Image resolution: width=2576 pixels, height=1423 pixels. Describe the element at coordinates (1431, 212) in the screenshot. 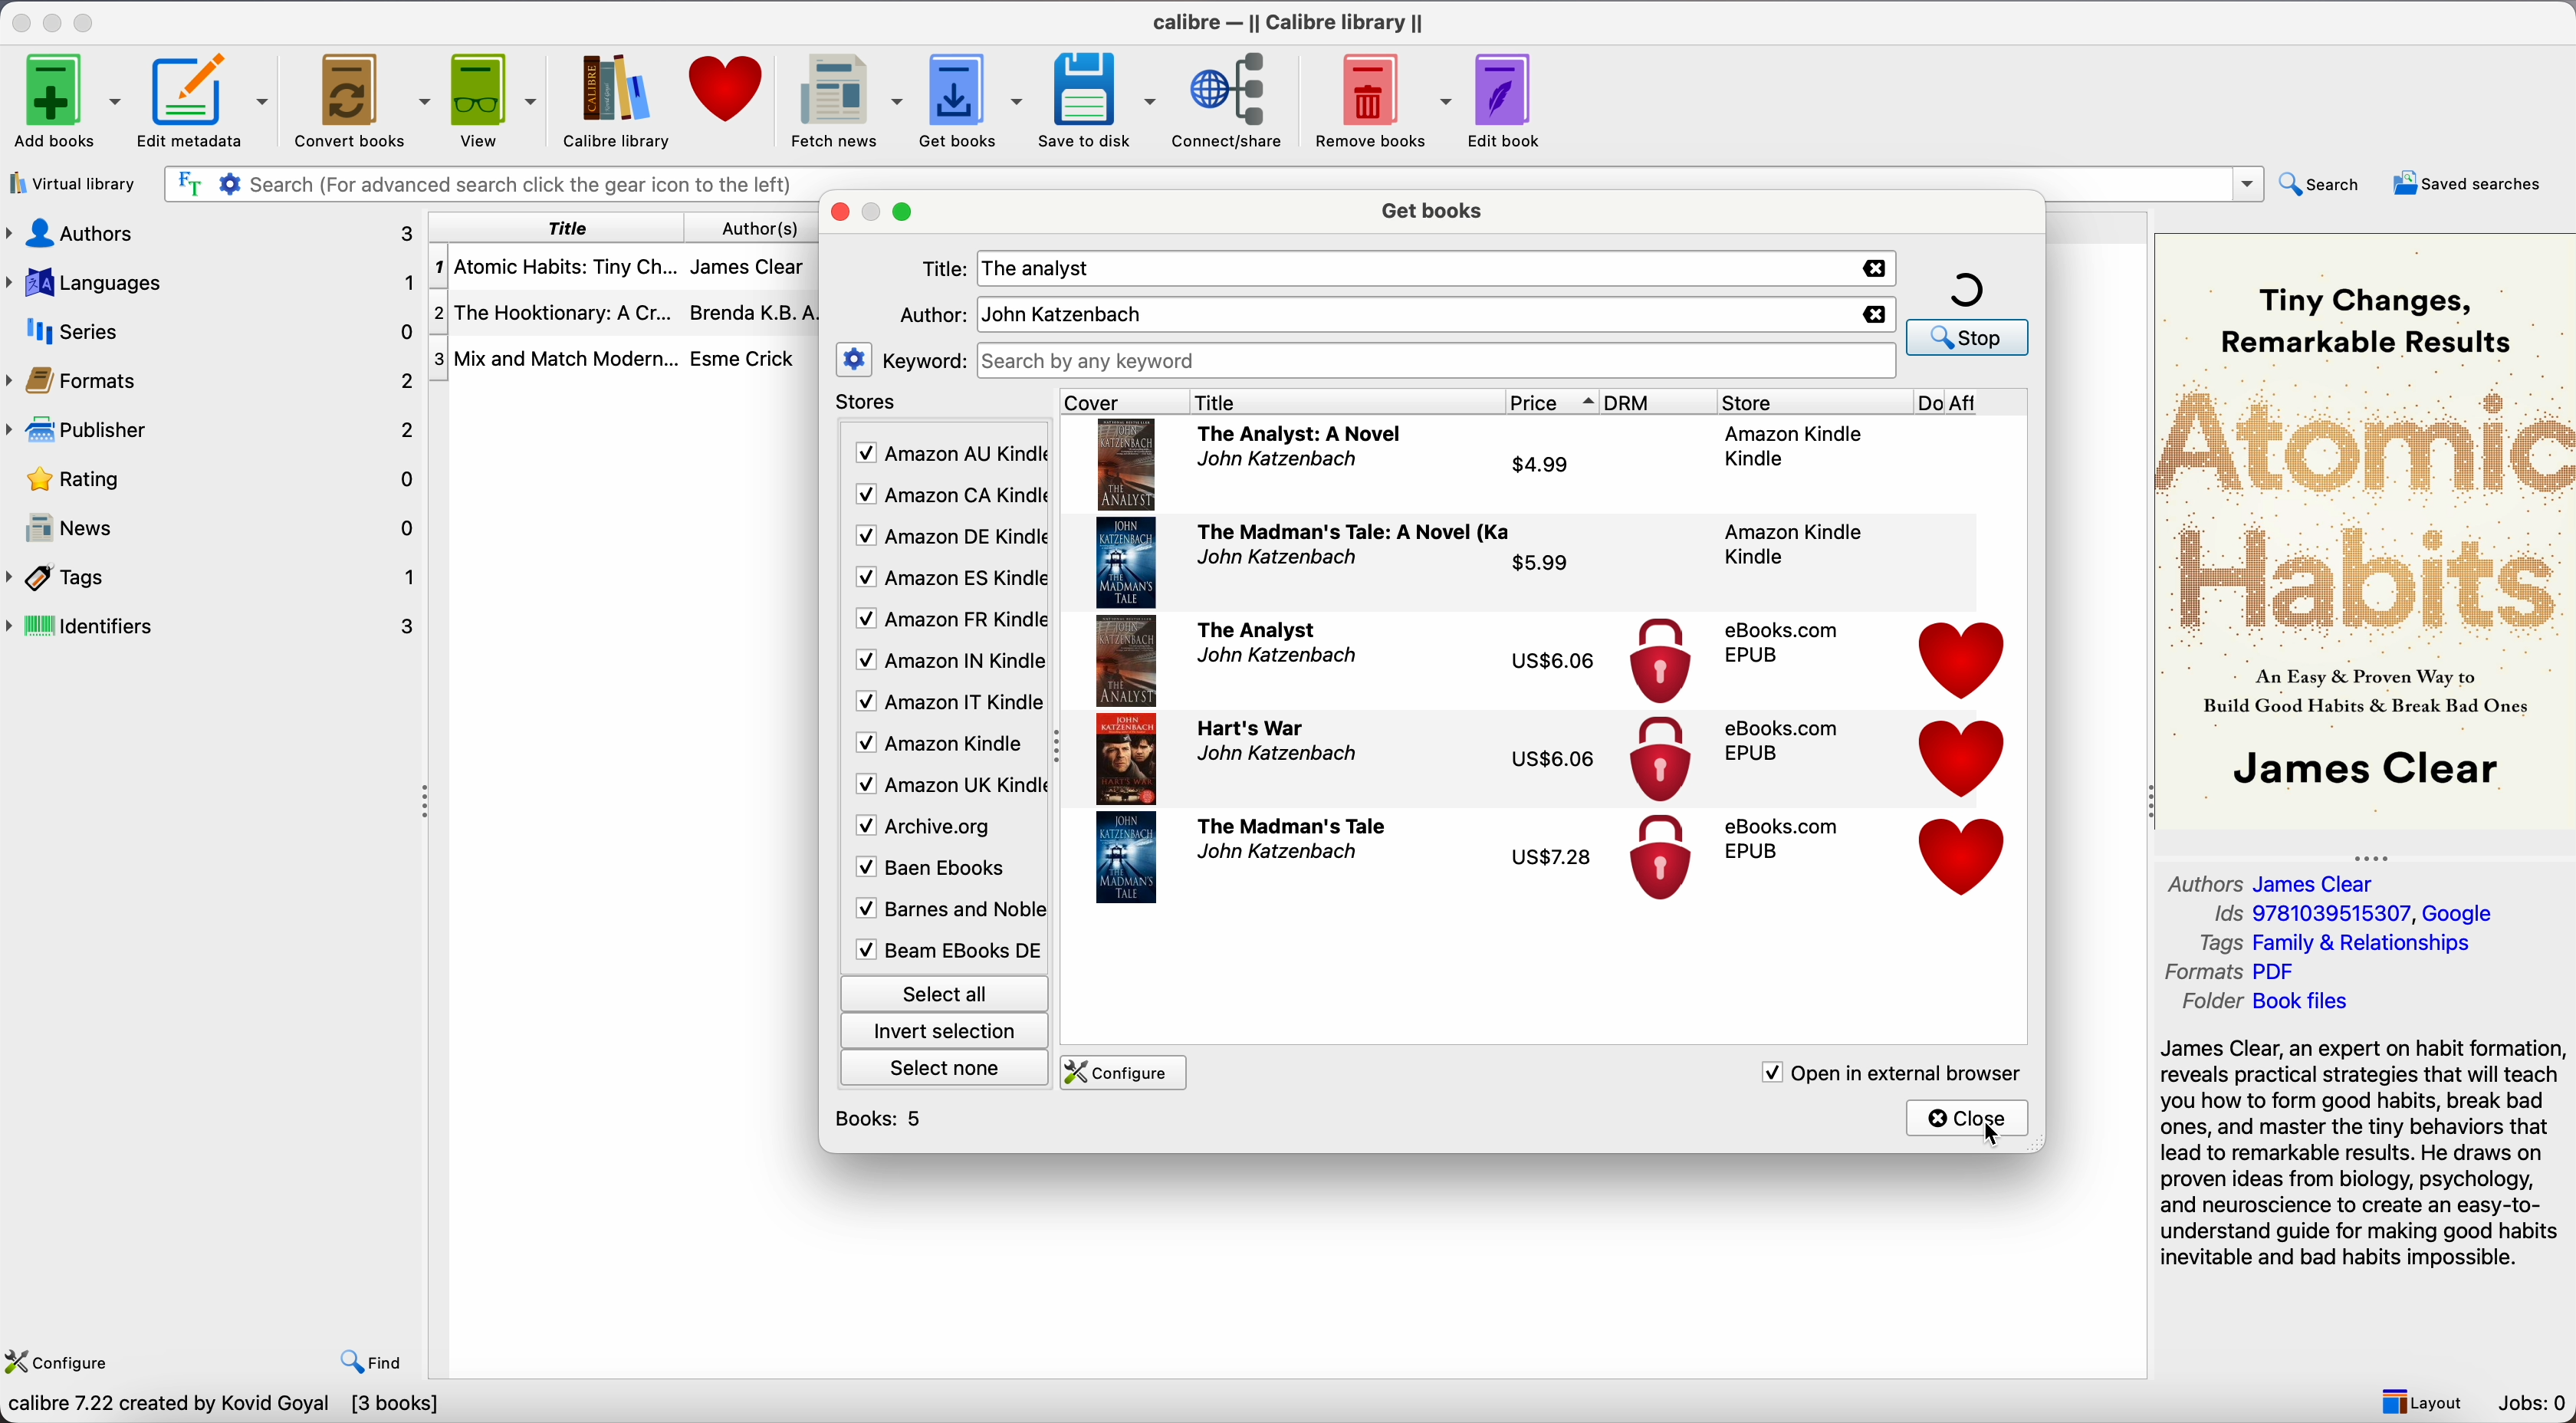

I see `get books` at that location.